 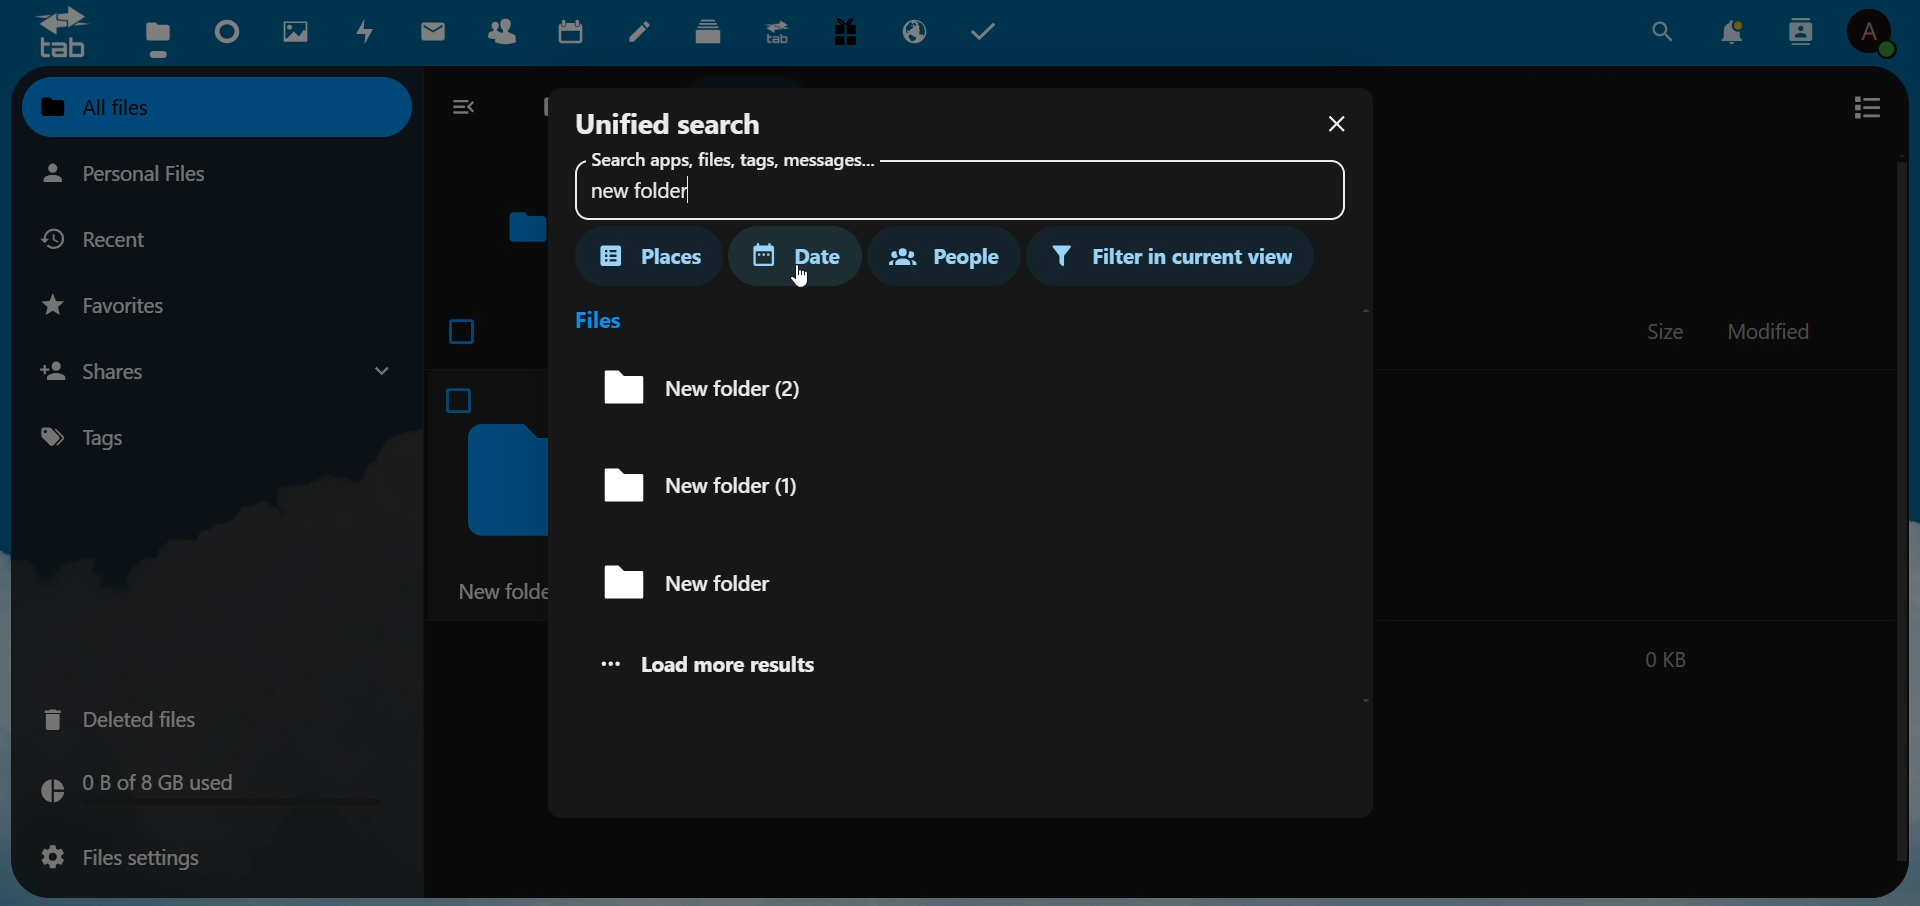 What do you see at coordinates (100, 437) in the screenshot?
I see `tags` at bounding box center [100, 437].